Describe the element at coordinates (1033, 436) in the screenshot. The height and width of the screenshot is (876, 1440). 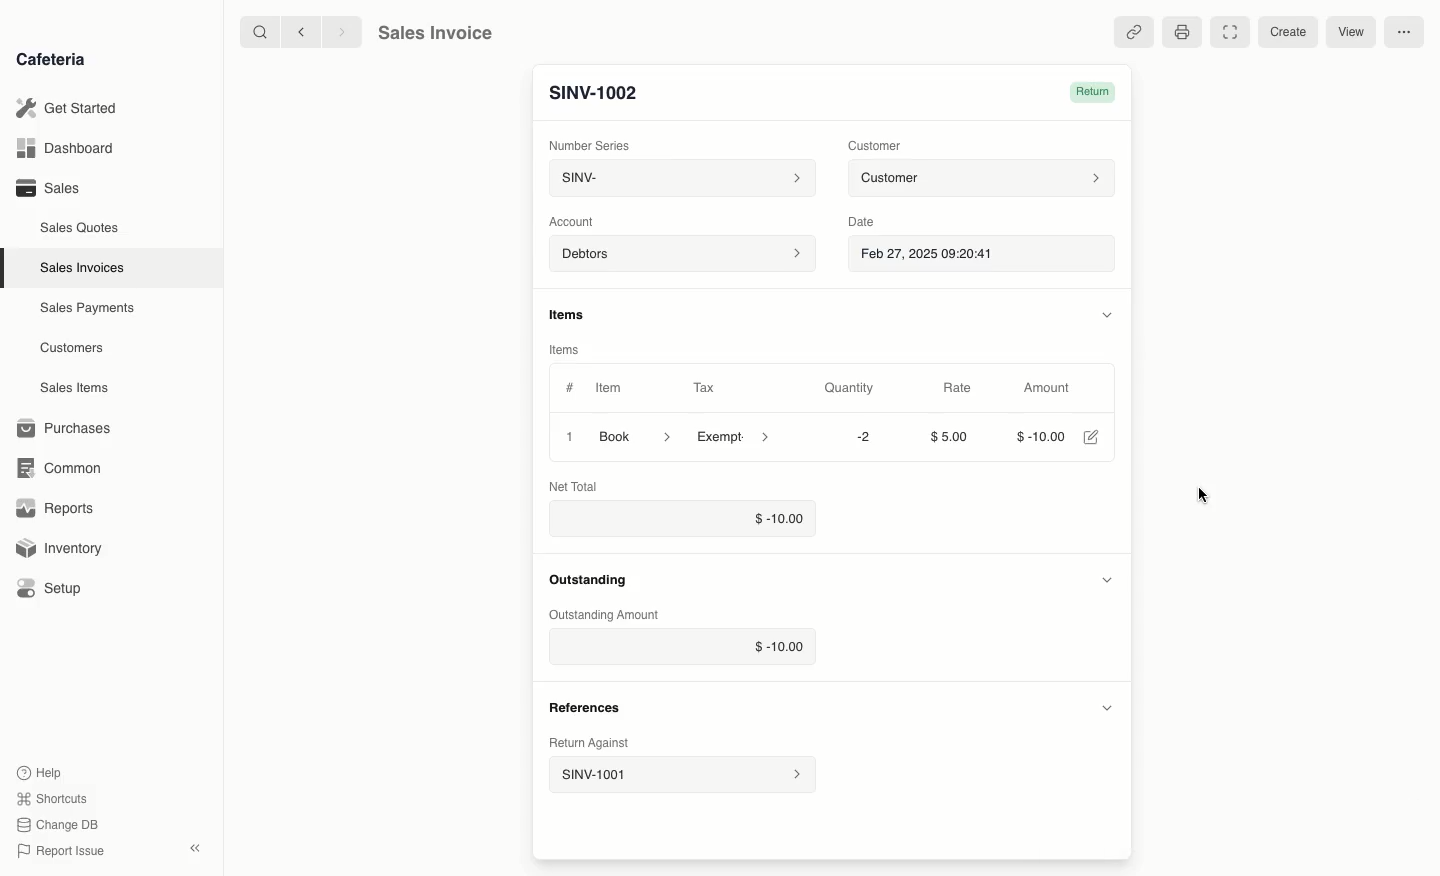
I see `$-10.00` at that location.